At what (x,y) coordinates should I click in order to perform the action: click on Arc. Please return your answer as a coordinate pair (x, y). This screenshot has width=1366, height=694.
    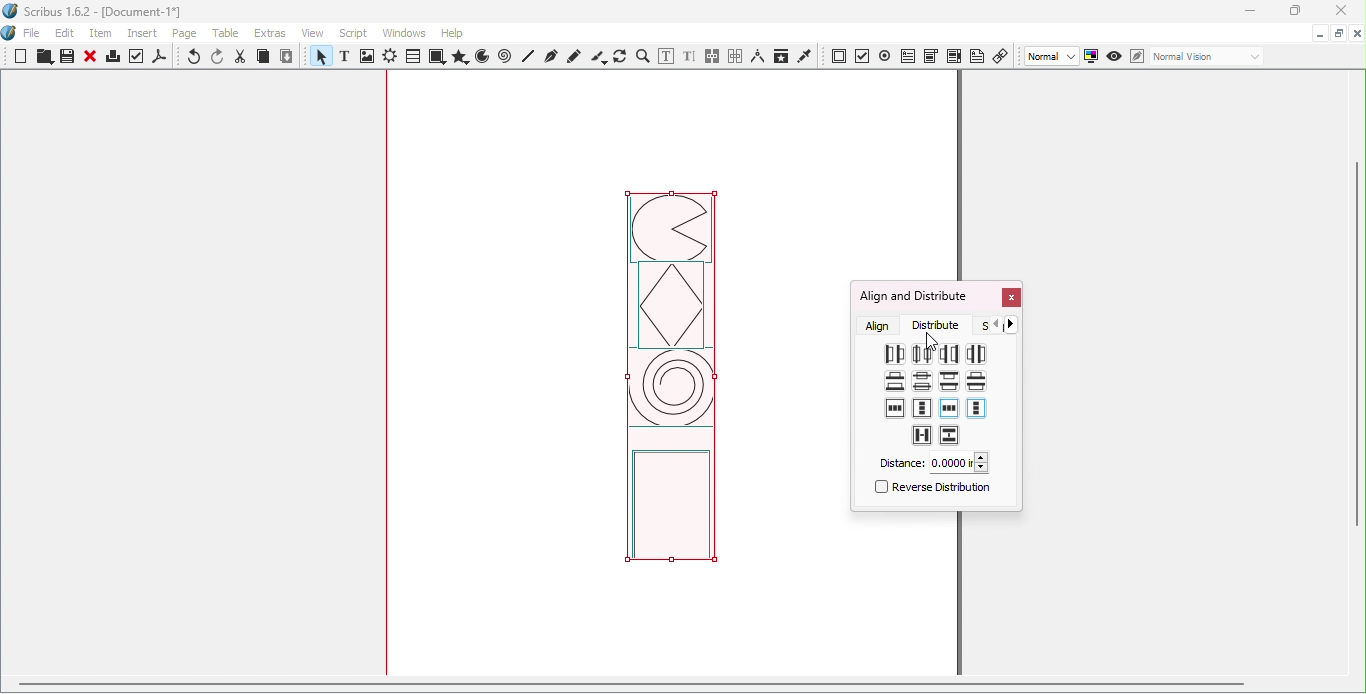
    Looking at the image, I should click on (482, 58).